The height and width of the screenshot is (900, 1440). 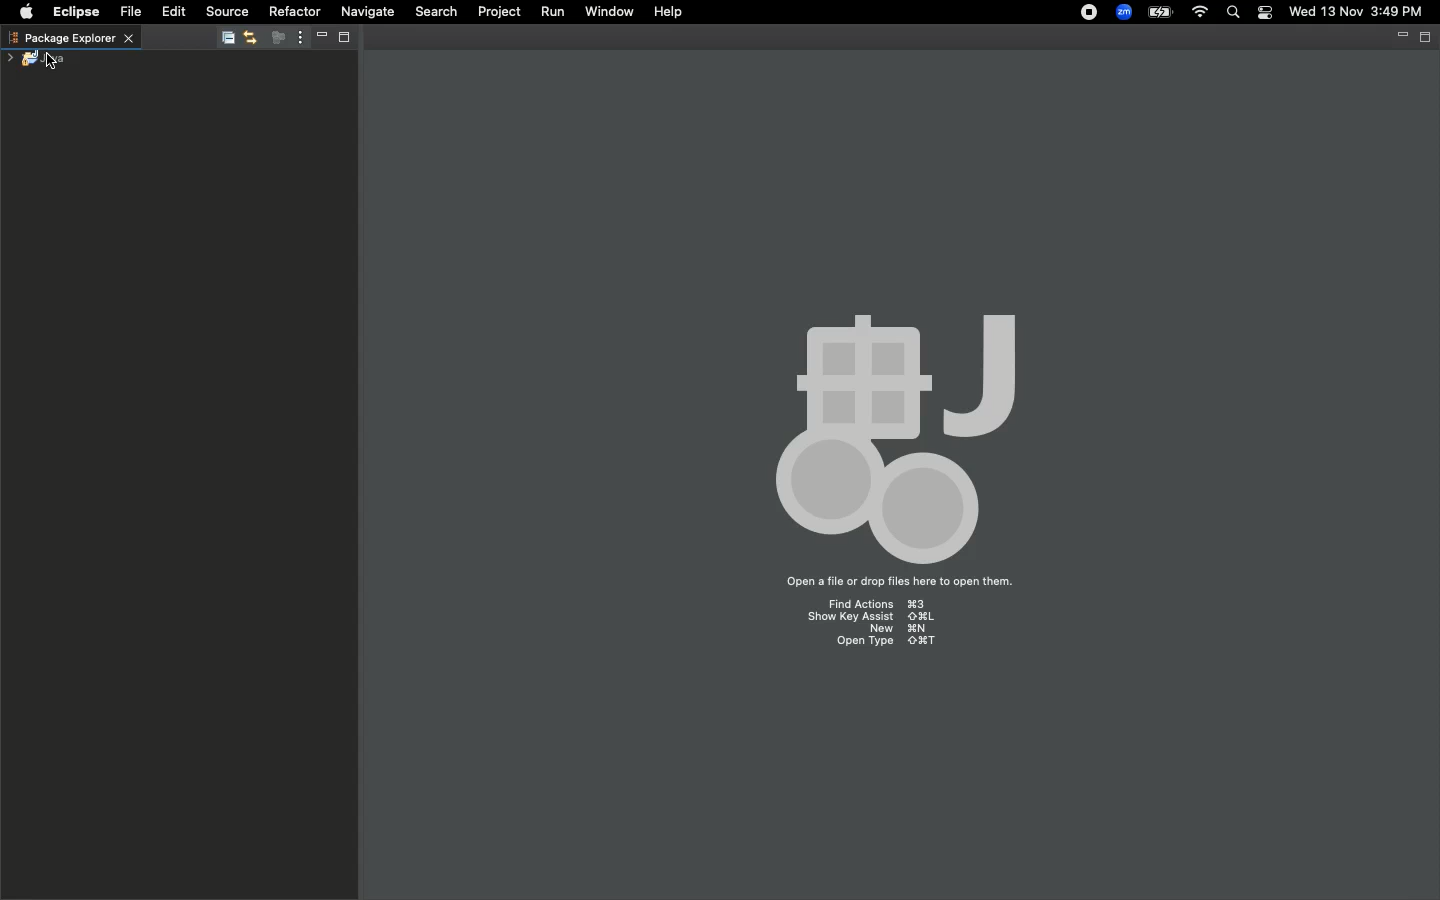 What do you see at coordinates (894, 440) in the screenshot?
I see `Icons` at bounding box center [894, 440].